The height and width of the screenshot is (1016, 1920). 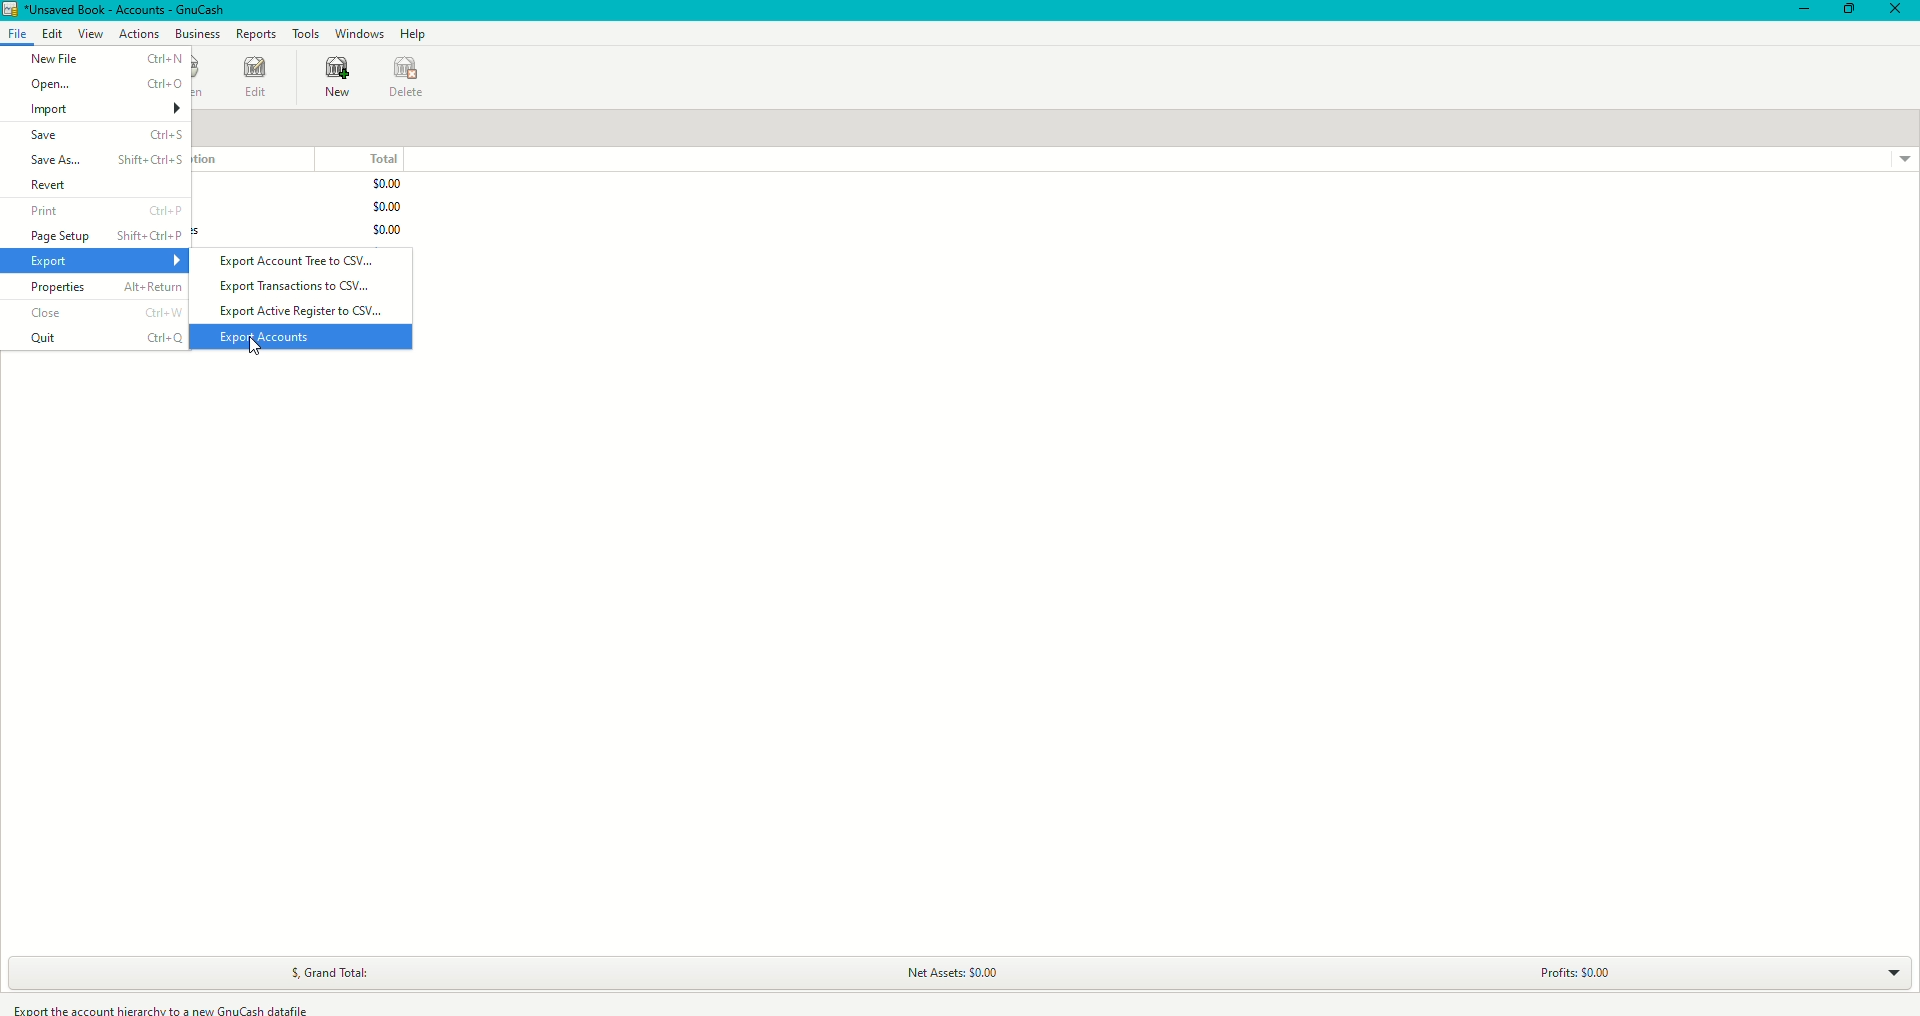 What do you see at coordinates (954, 972) in the screenshot?
I see `Net assets` at bounding box center [954, 972].